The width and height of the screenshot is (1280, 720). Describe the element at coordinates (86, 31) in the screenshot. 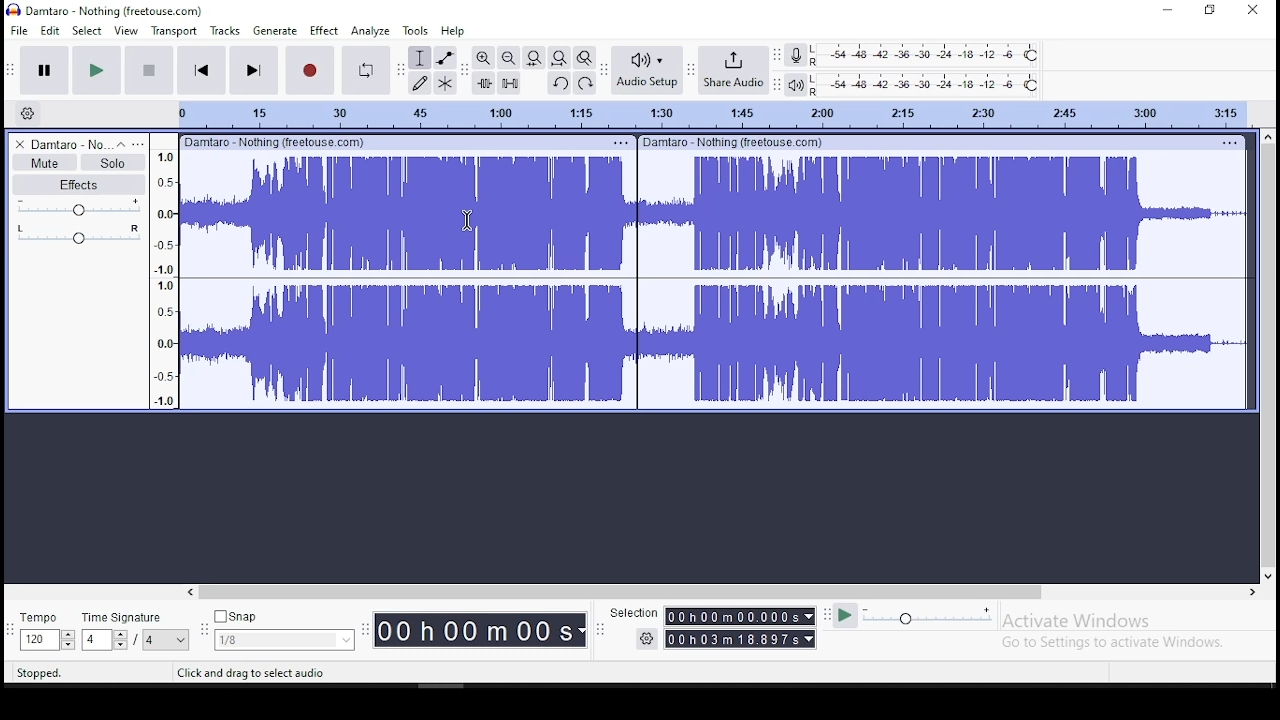

I see `select` at that location.